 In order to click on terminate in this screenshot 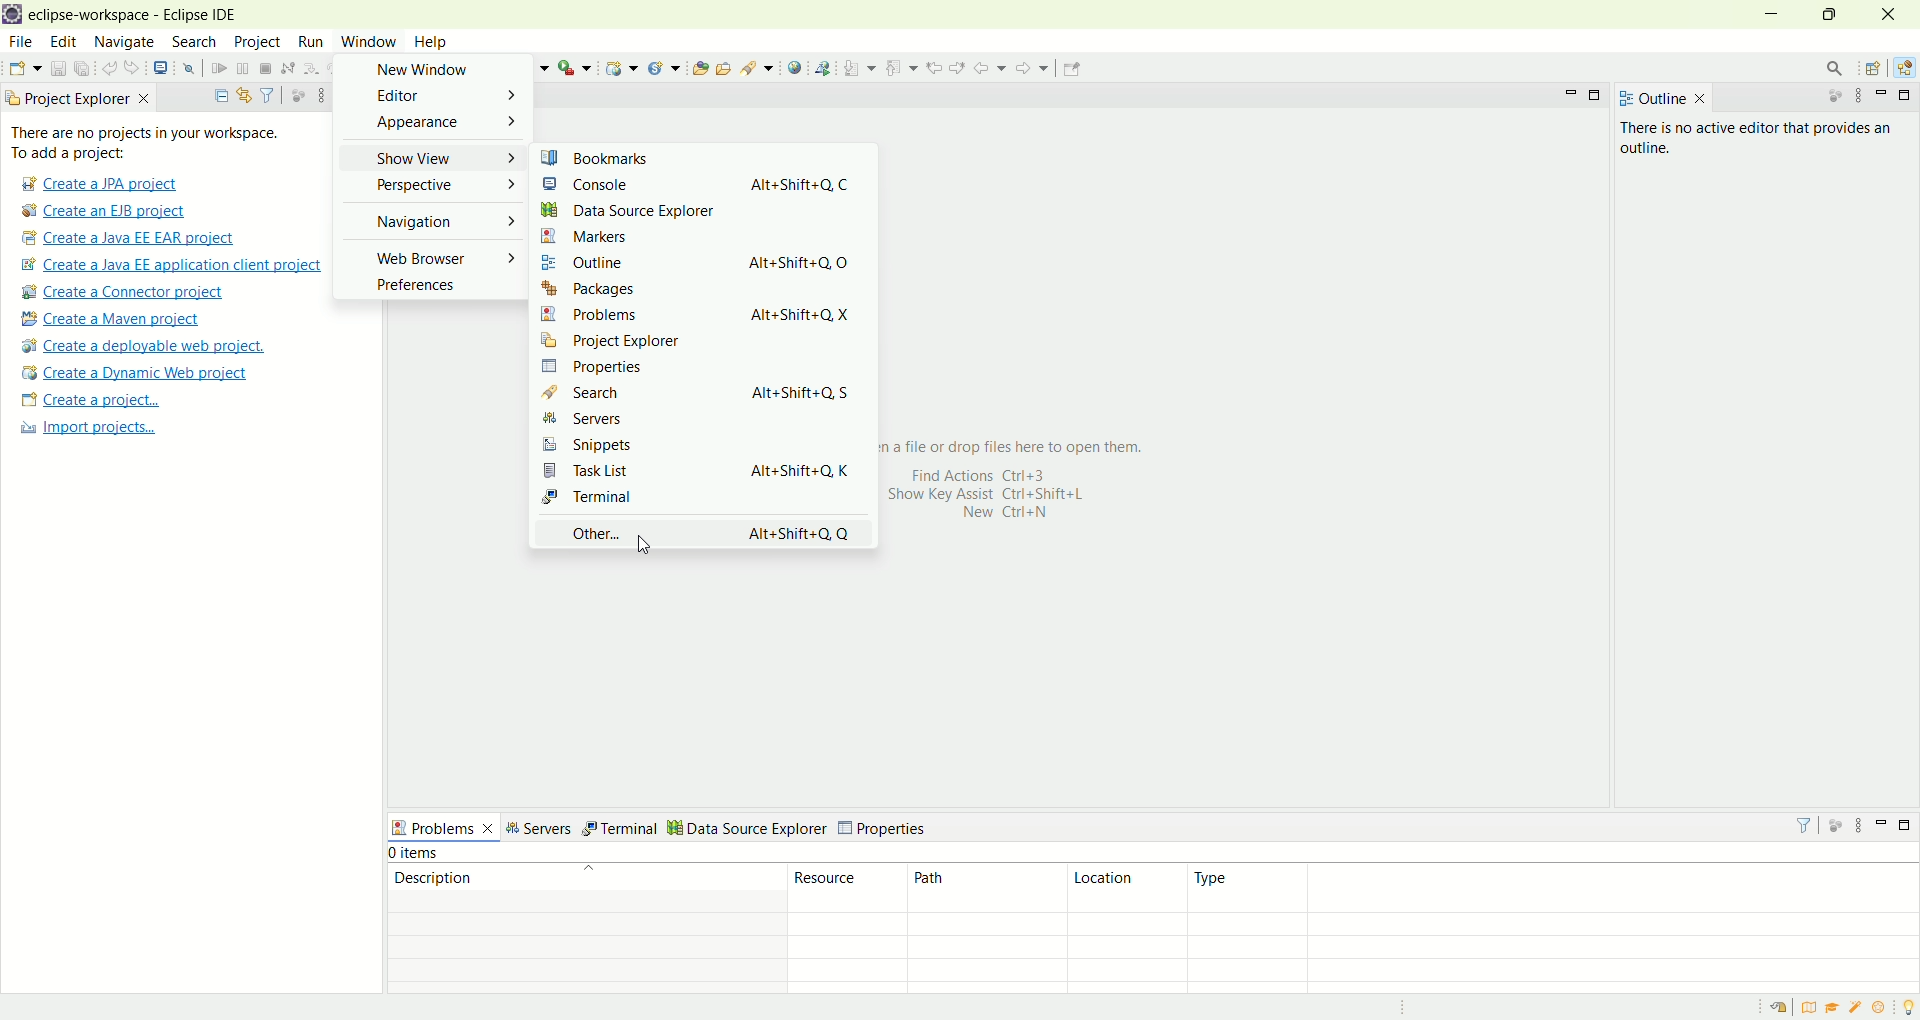, I will do `click(265, 67)`.